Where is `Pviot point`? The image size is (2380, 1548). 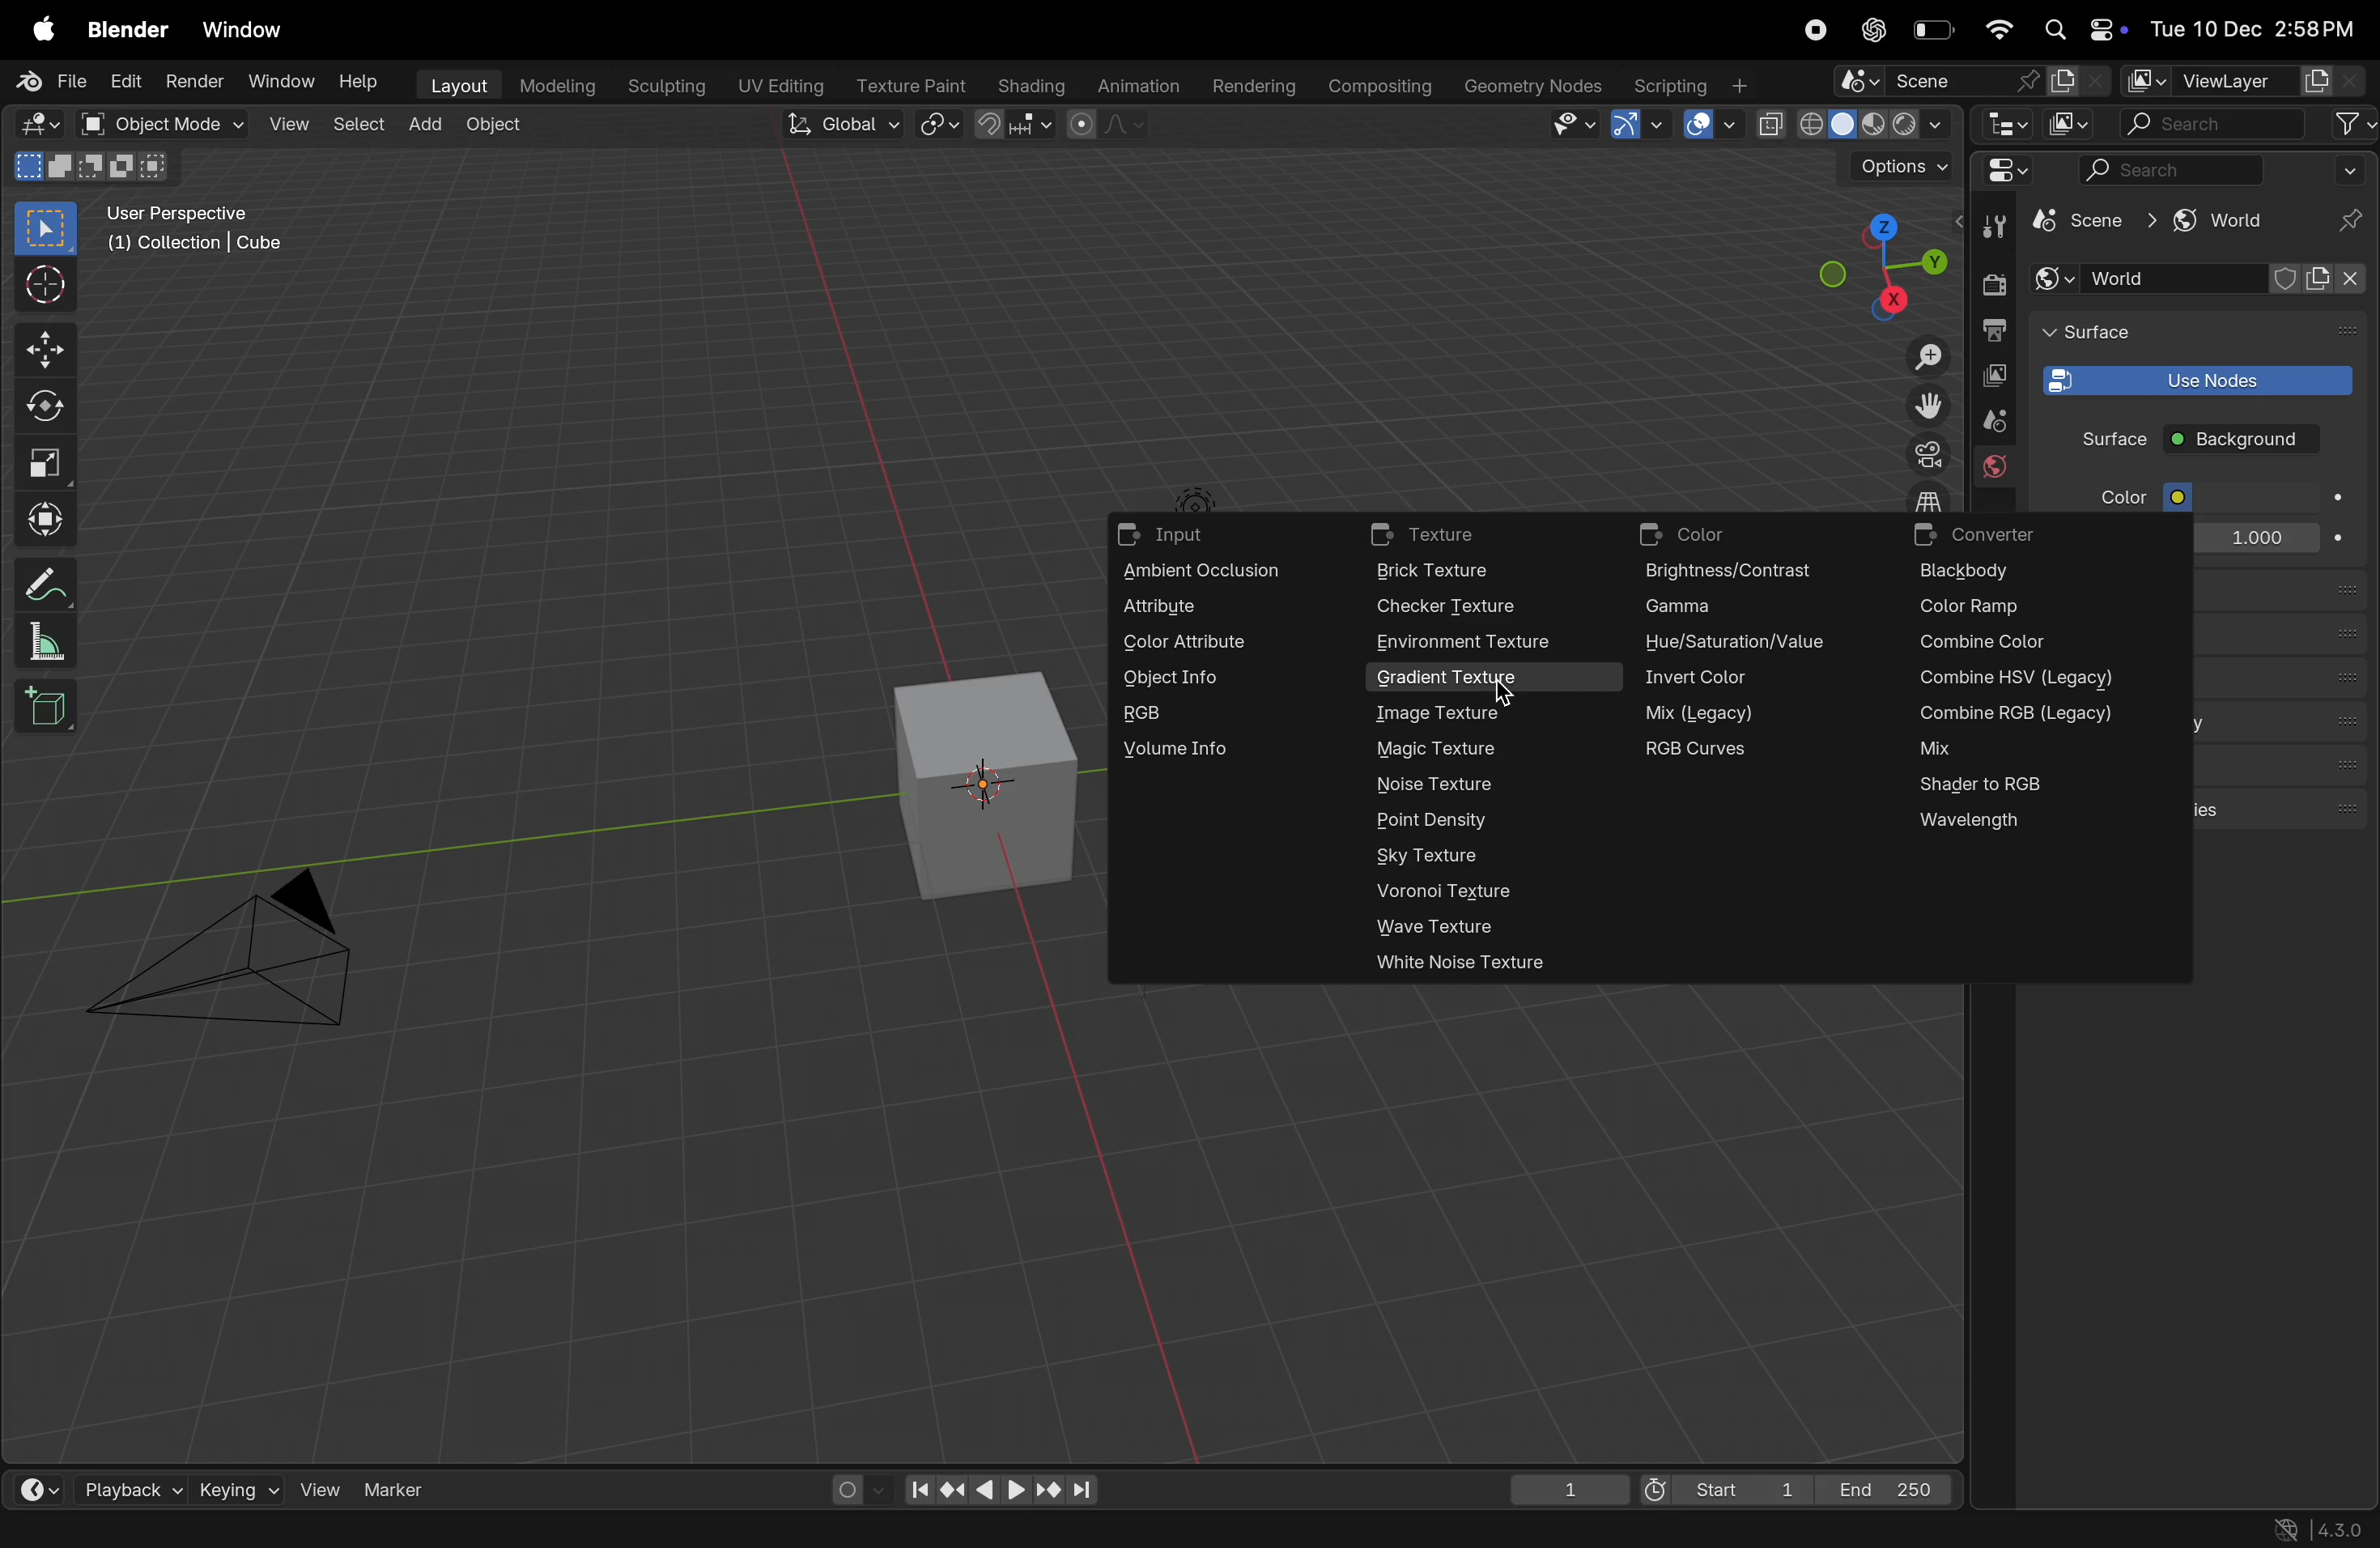 Pviot point is located at coordinates (941, 126).